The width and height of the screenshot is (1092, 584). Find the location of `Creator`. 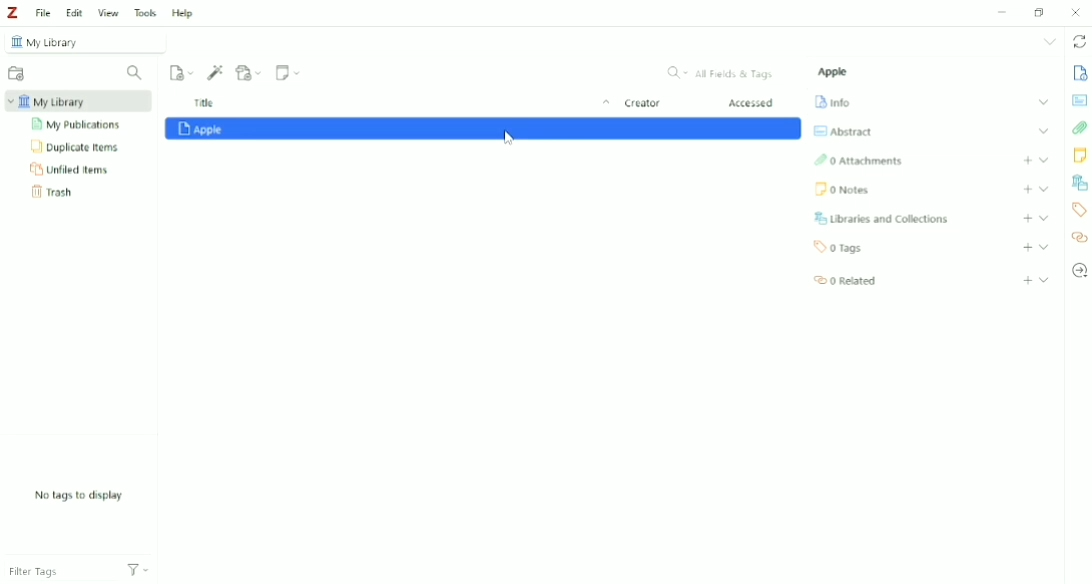

Creator is located at coordinates (642, 105).